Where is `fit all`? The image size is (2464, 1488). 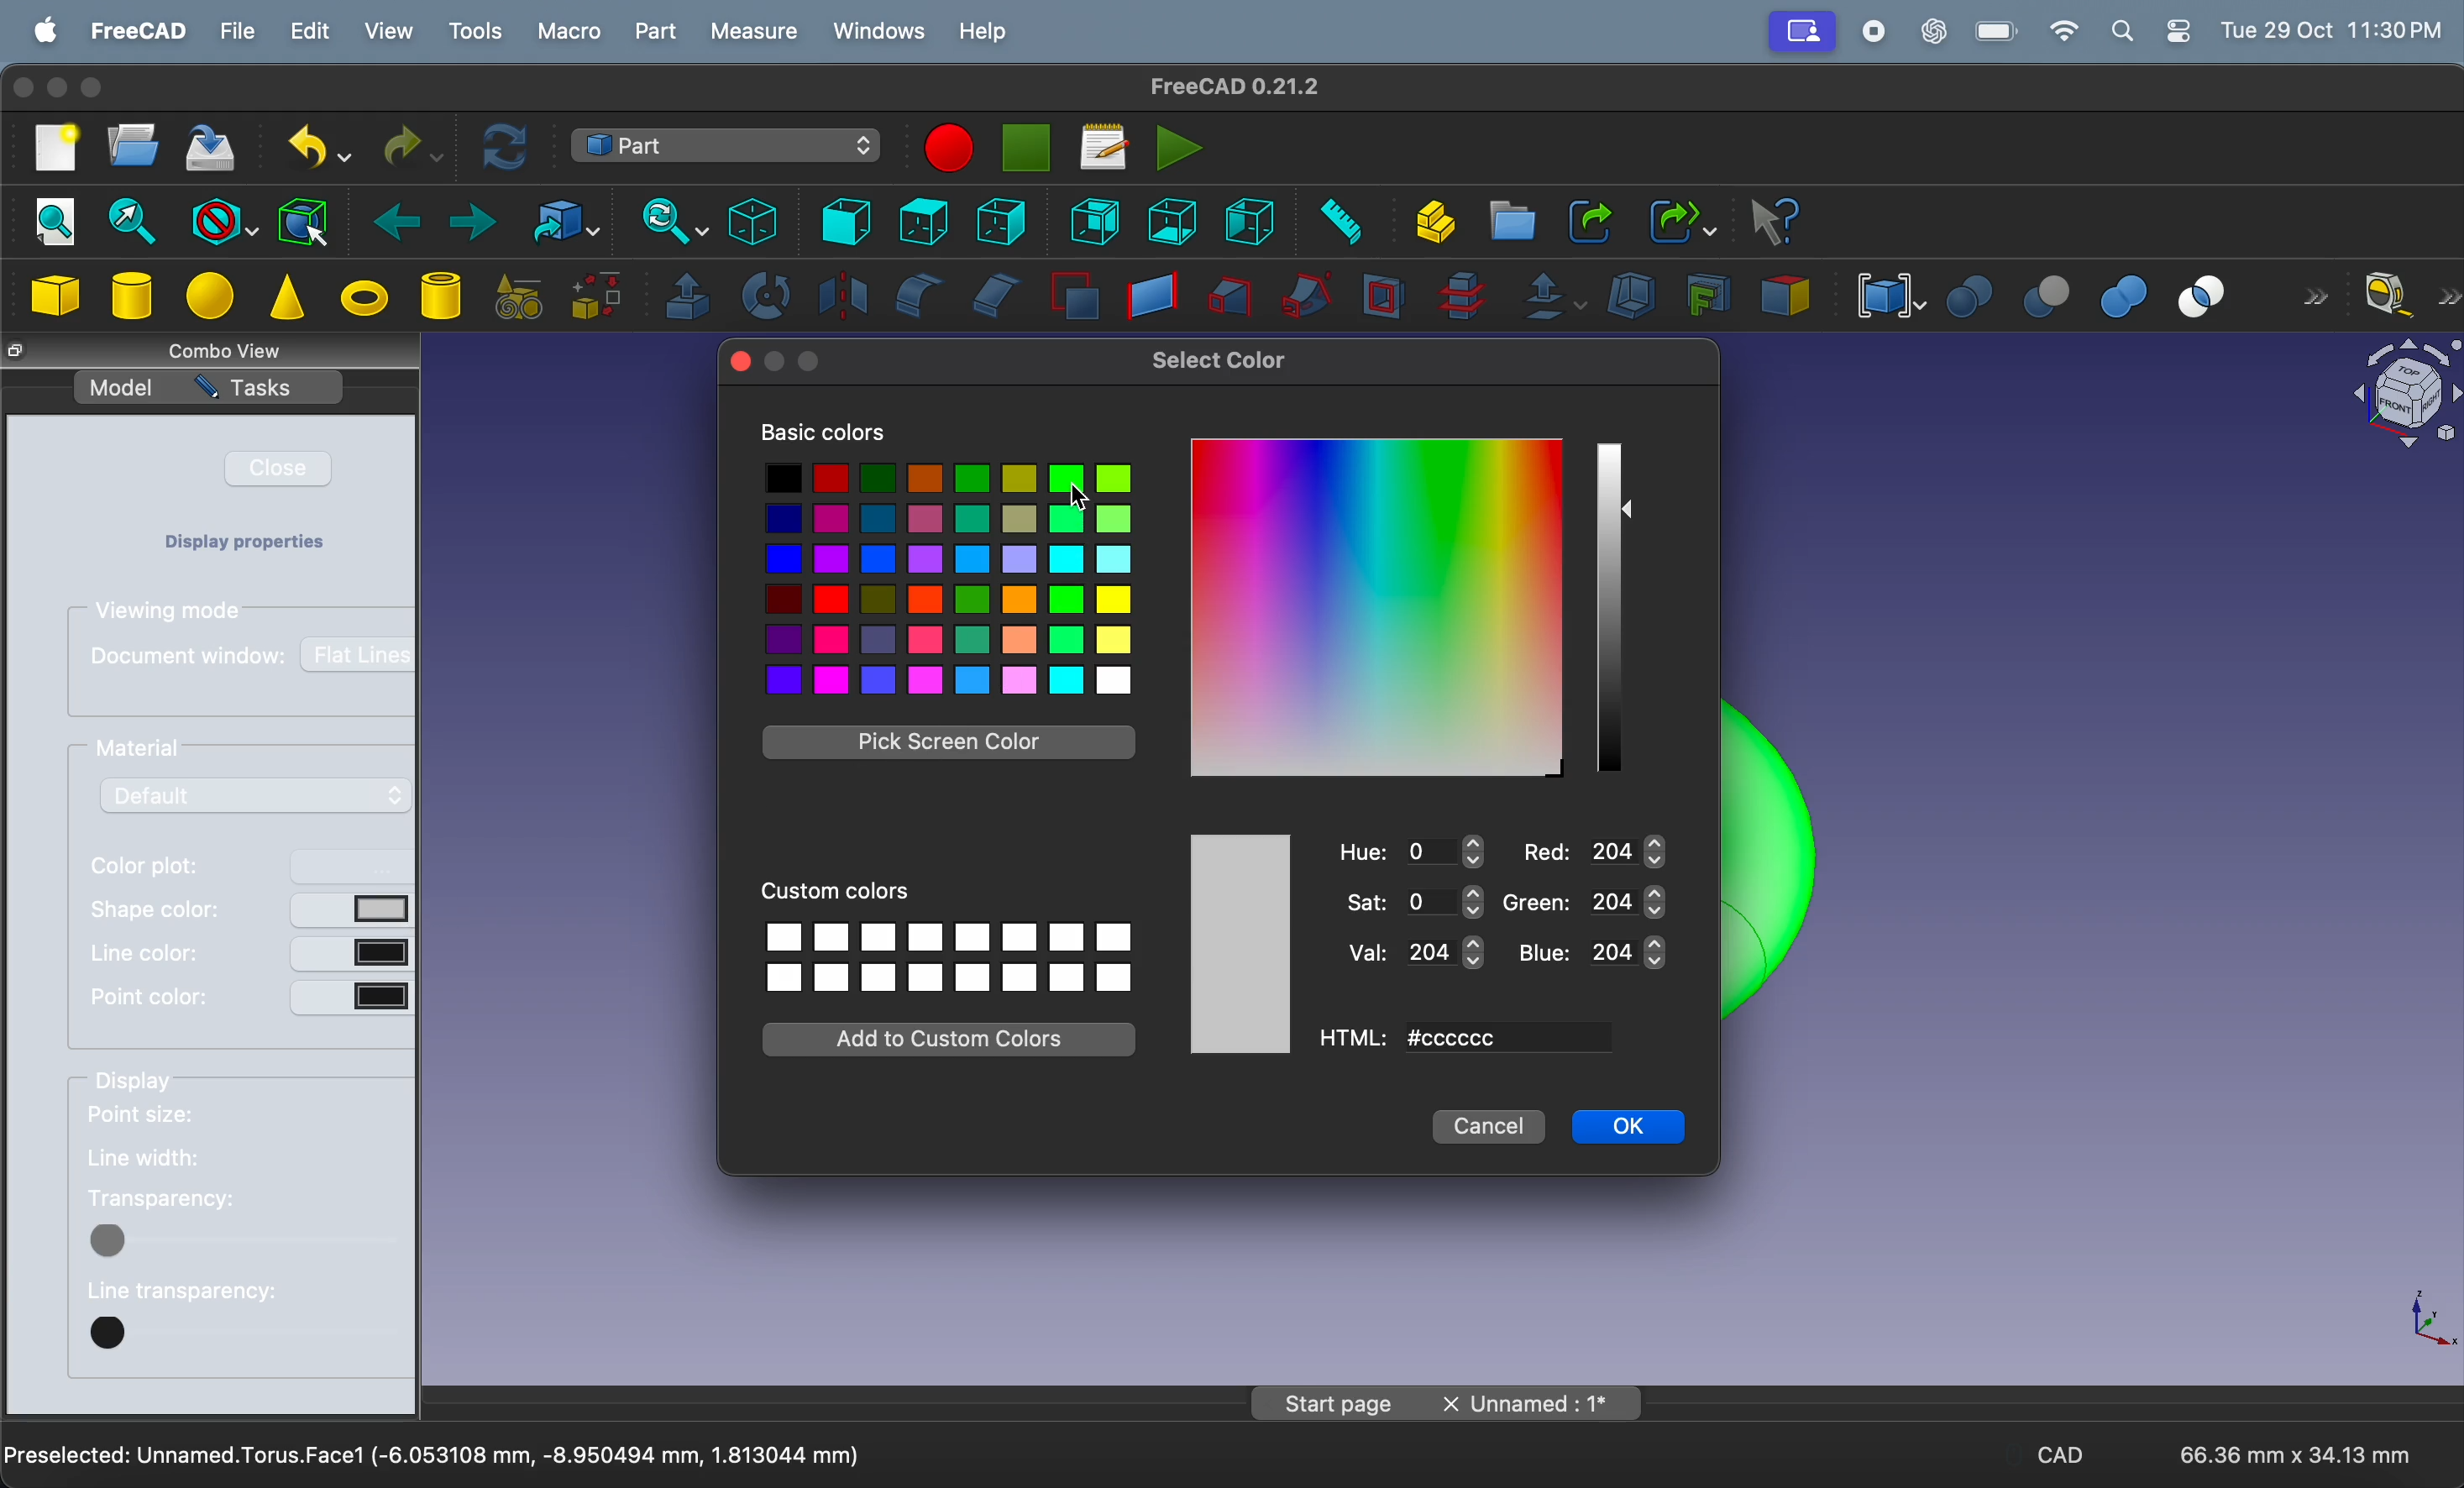 fit all is located at coordinates (53, 220).